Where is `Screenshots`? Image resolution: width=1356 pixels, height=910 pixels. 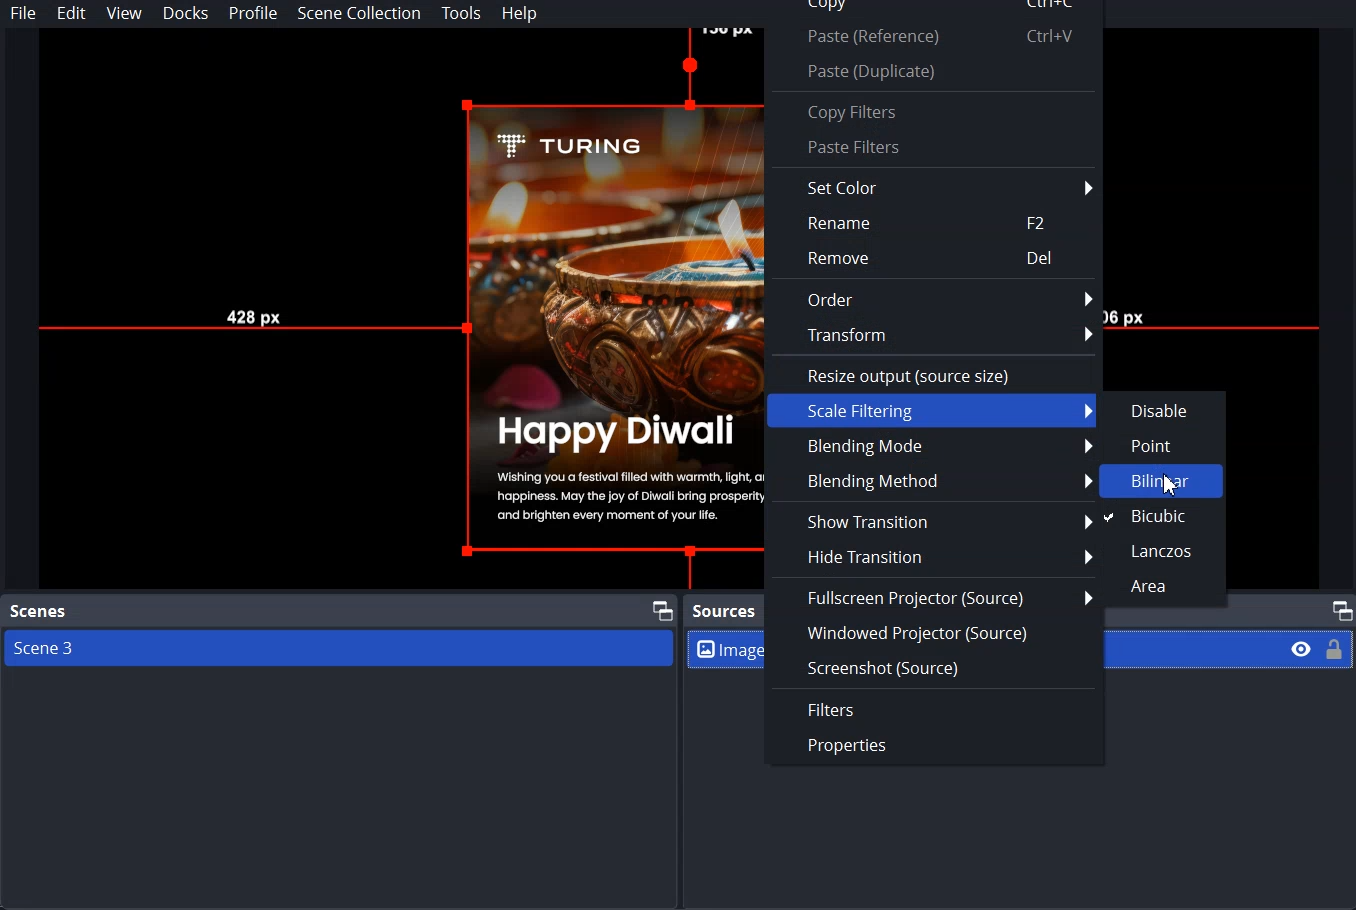 Screenshots is located at coordinates (934, 666).